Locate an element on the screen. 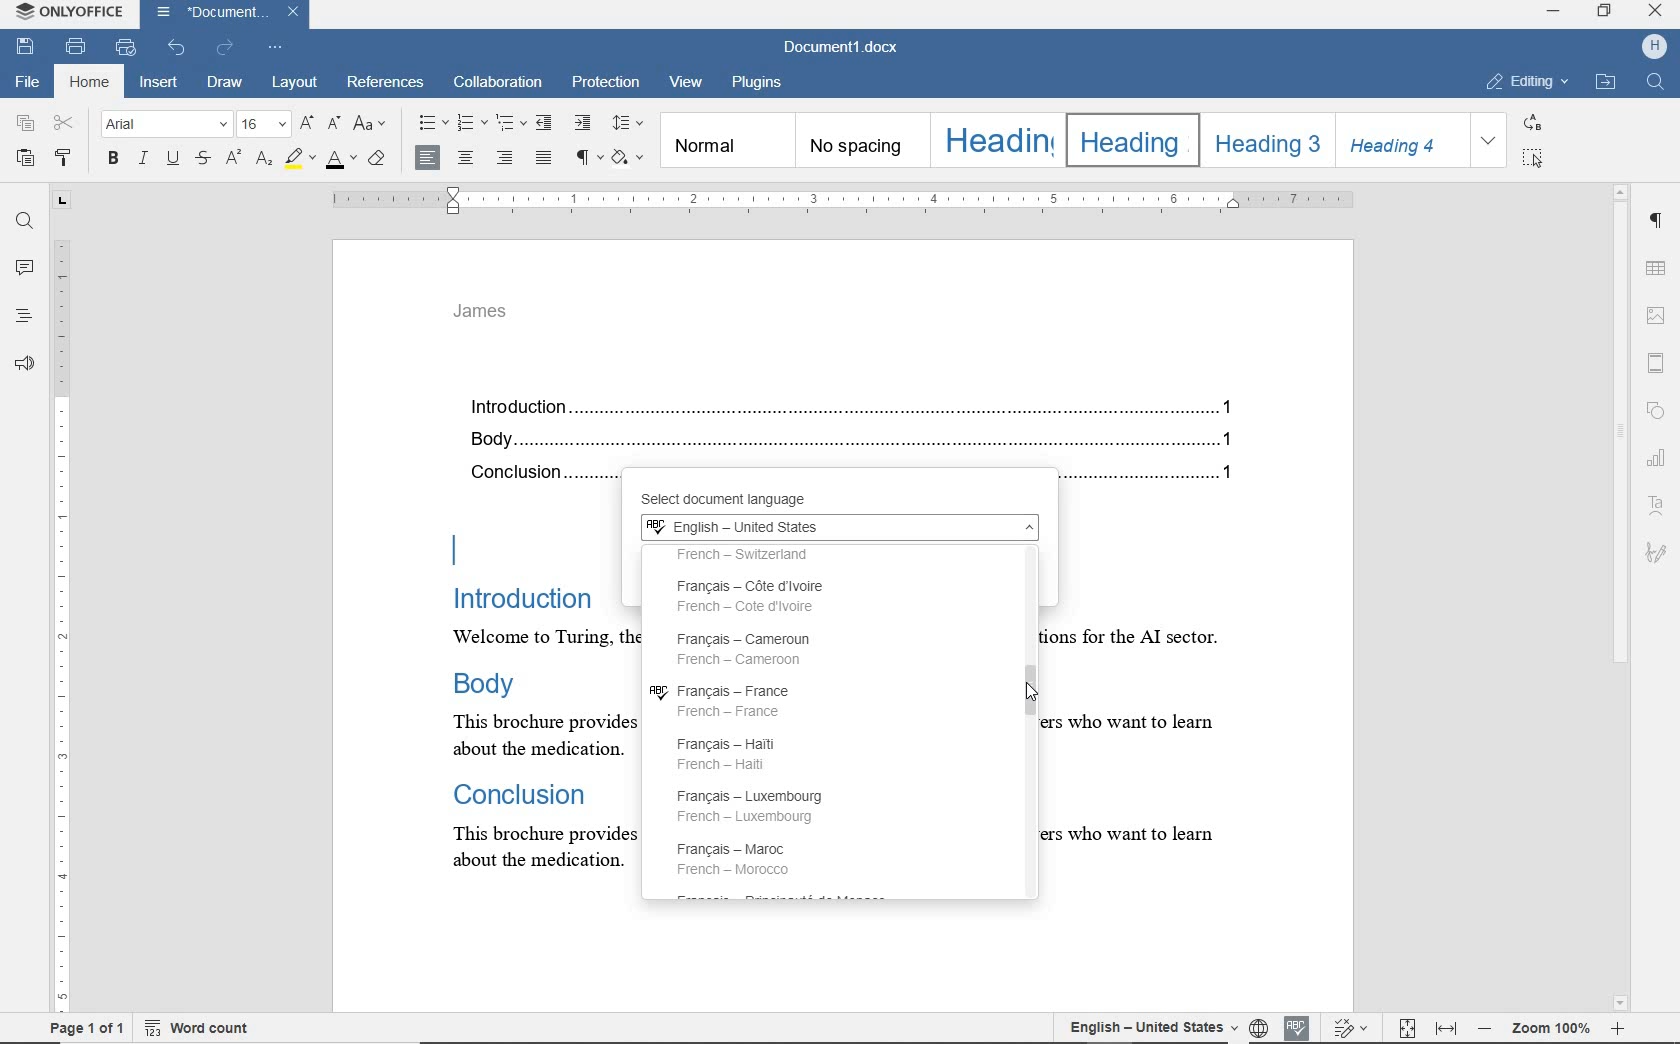  undo is located at coordinates (178, 46).